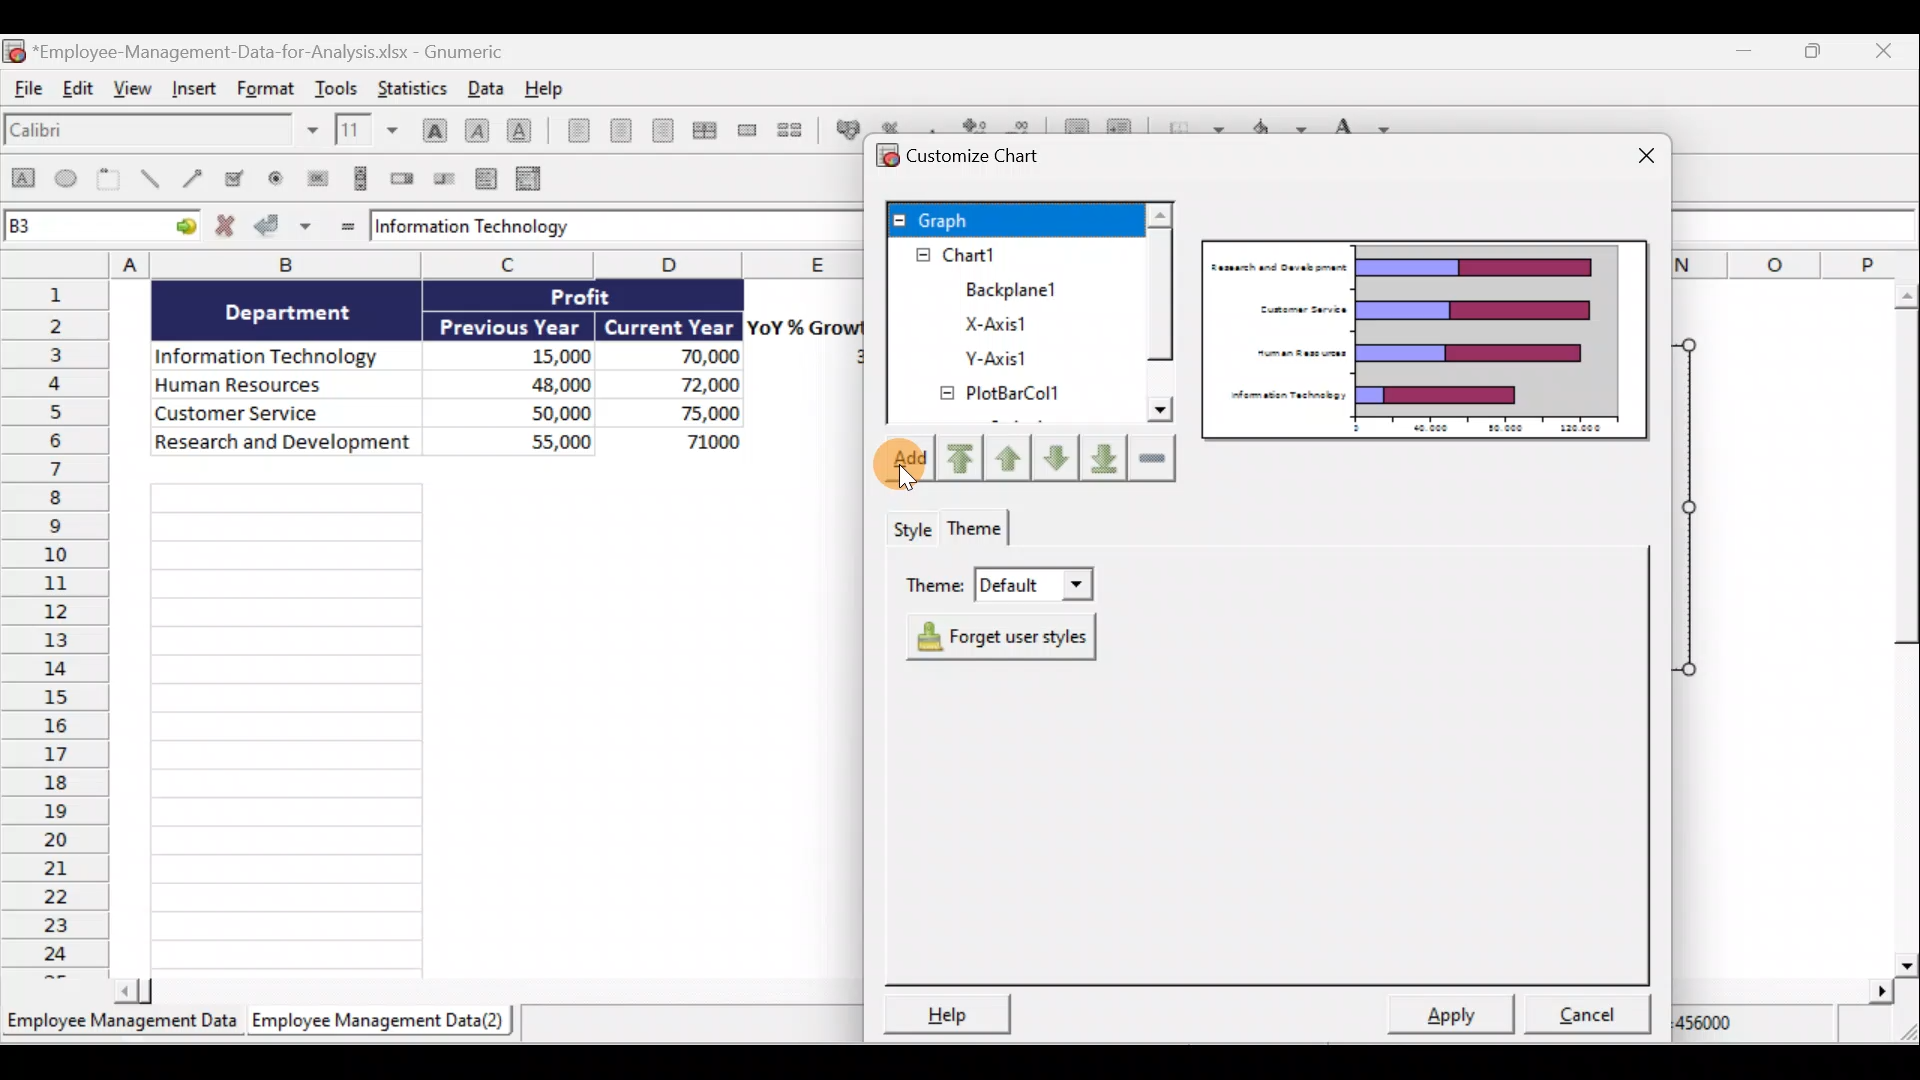  What do you see at coordinates (182, 229) in the screenshot?
I see `Go to` at bounding box center [182, 229].